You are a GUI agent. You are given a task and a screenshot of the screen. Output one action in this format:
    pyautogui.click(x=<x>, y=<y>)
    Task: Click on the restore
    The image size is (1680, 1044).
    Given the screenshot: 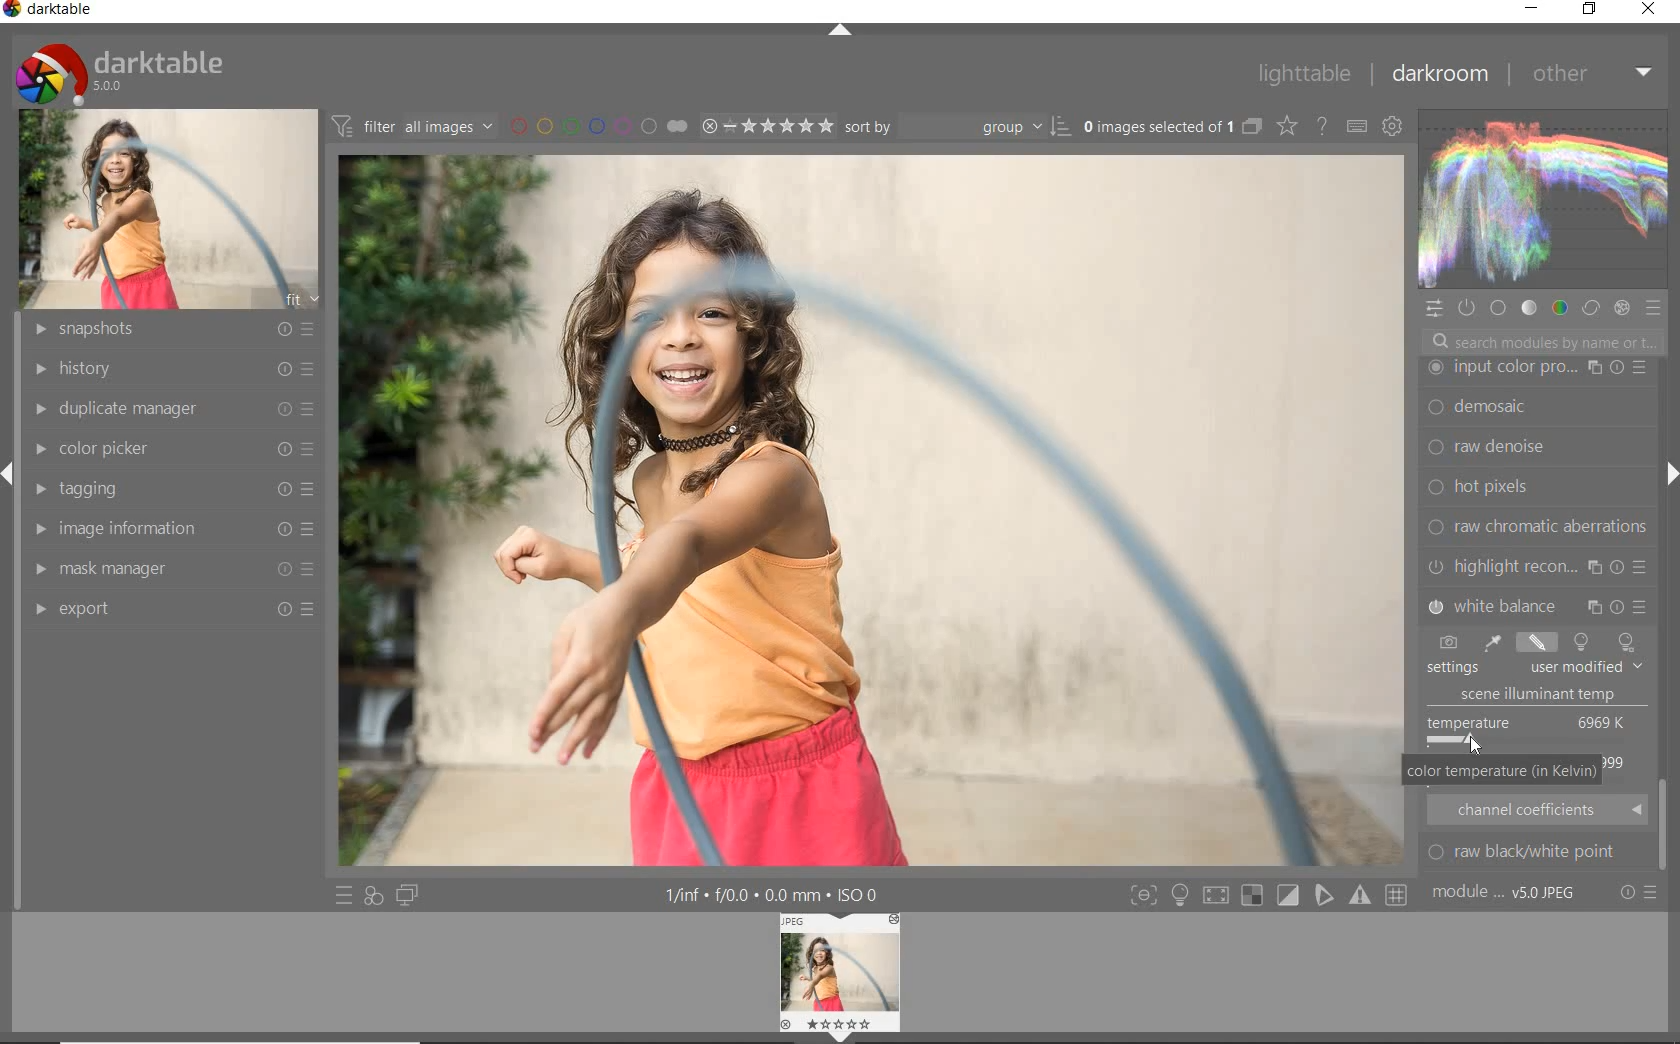 What is the action you would take?
    pyautogui.click(x=1589, y=9)
    